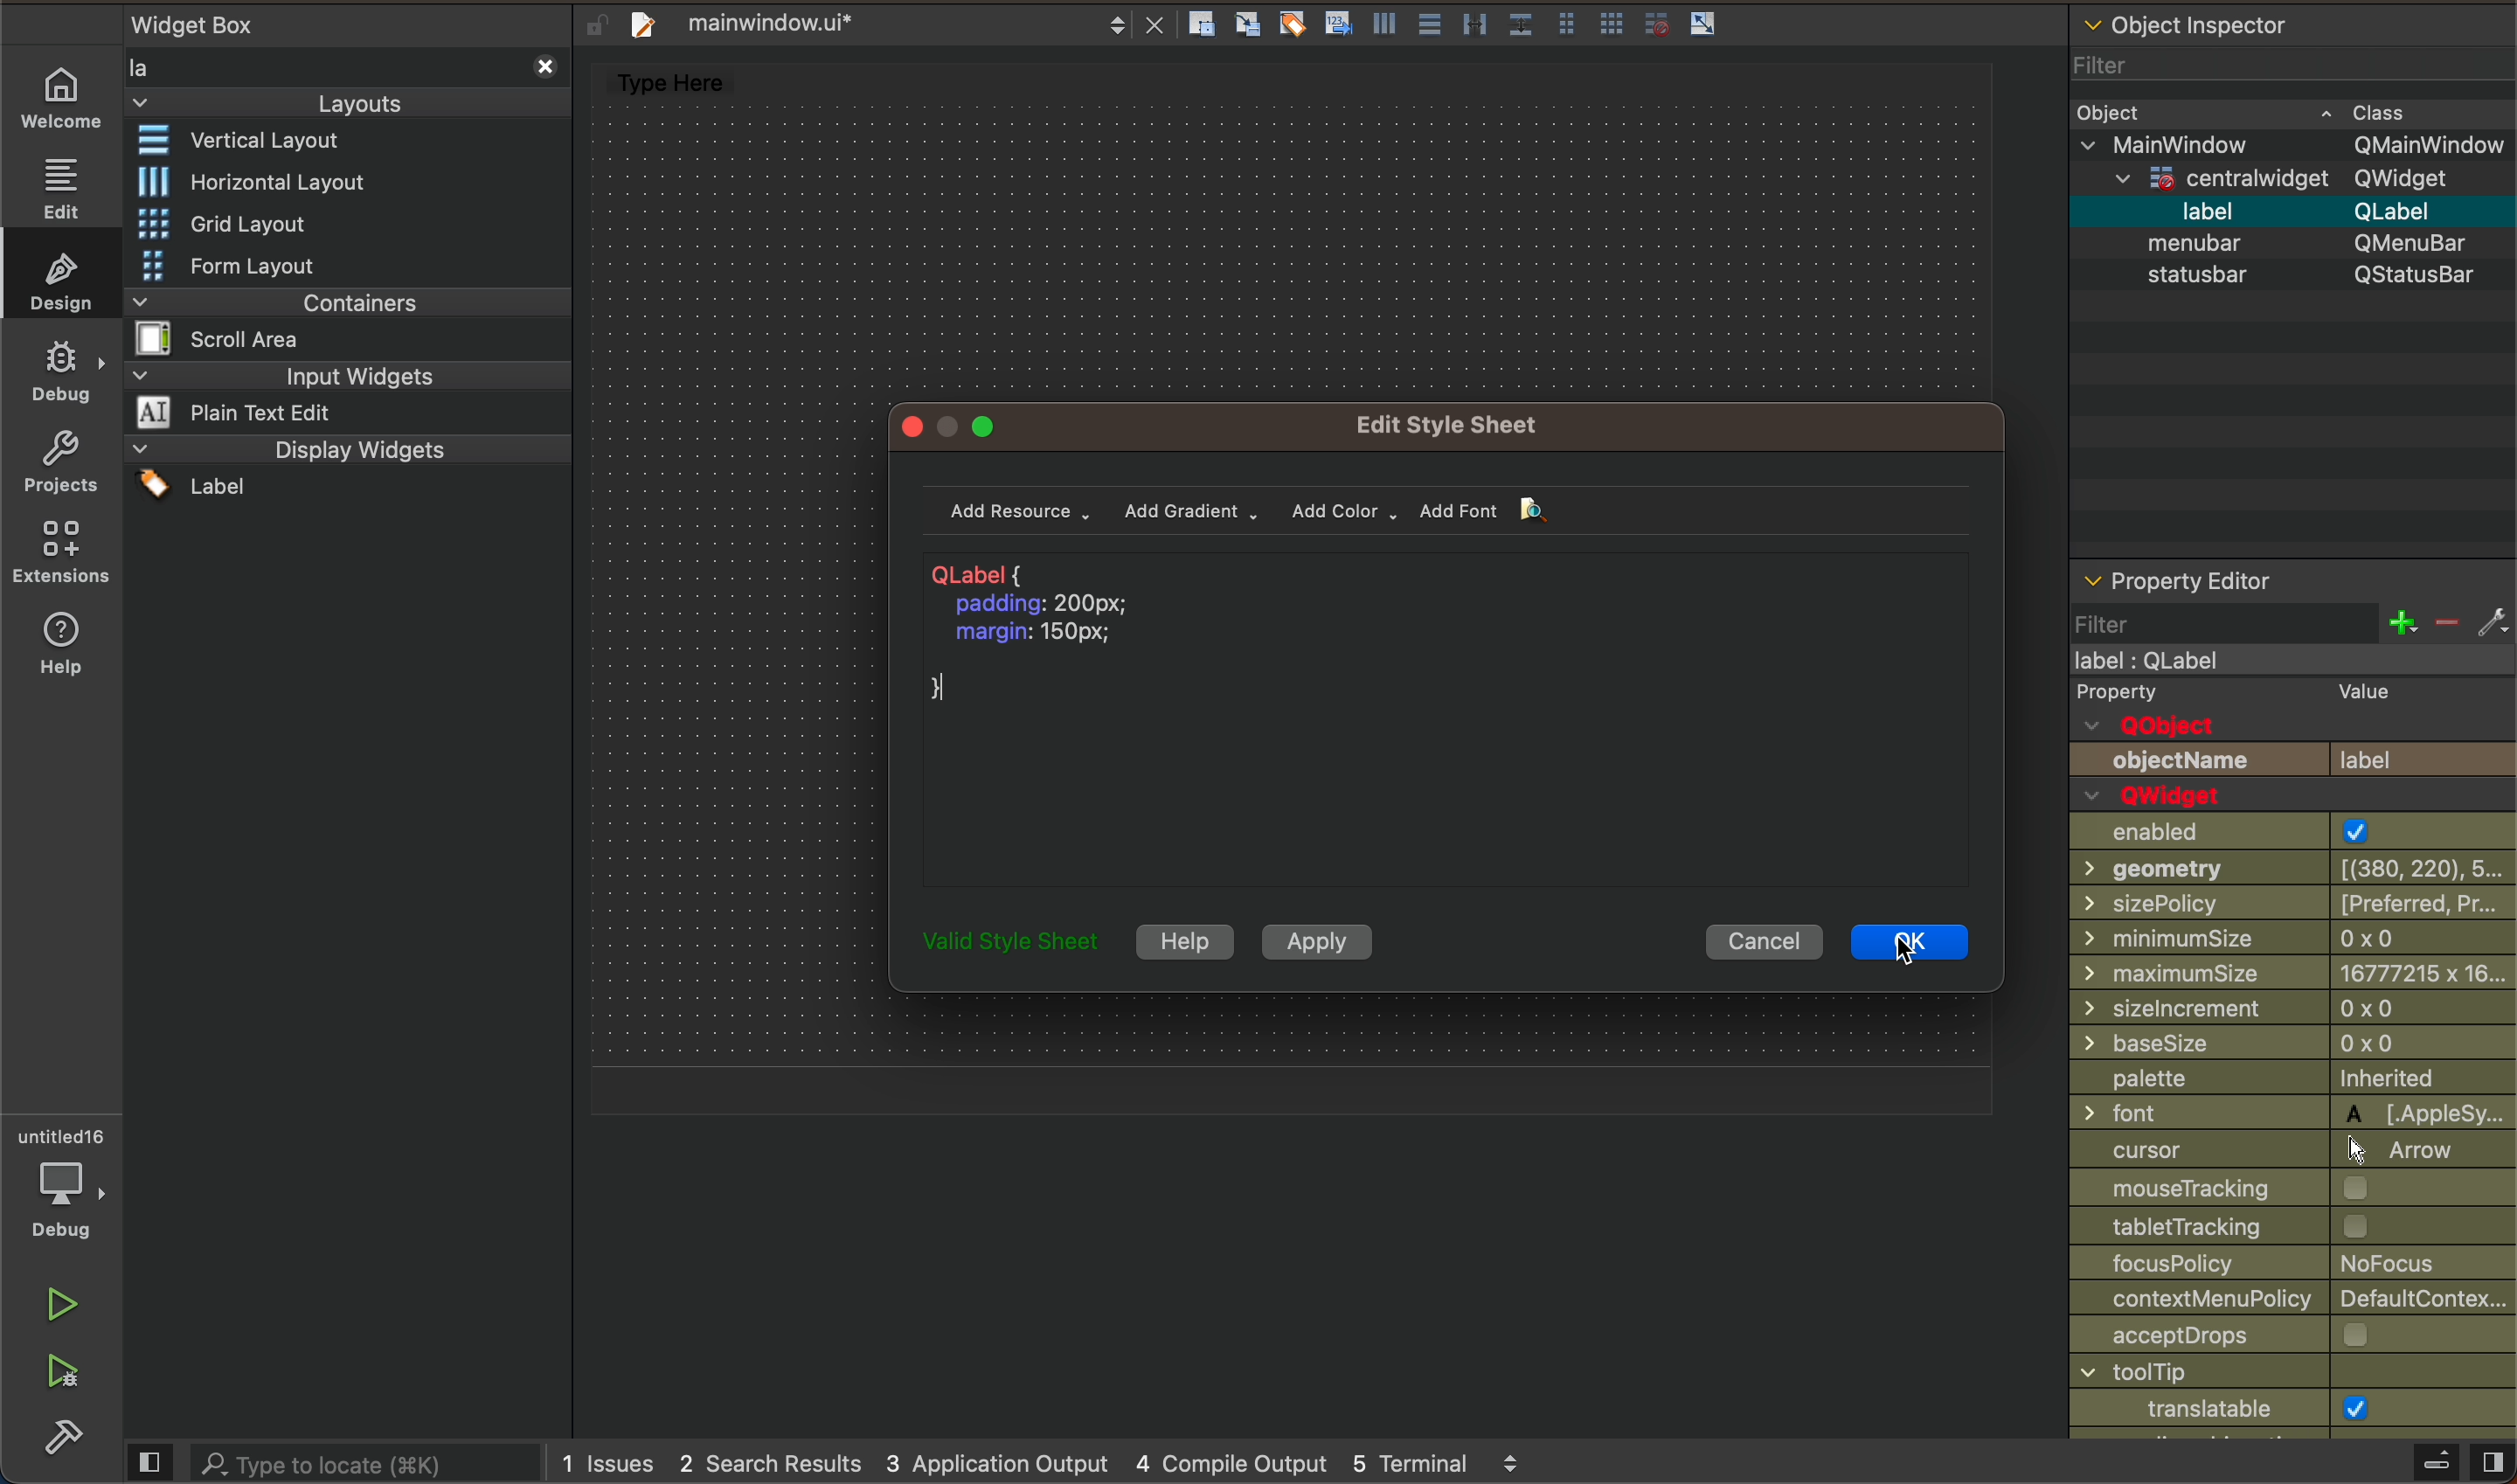  What do you see at coordinates (63, 1302) in the screenshot?
I see `run` at bounding box center [63, 1302].